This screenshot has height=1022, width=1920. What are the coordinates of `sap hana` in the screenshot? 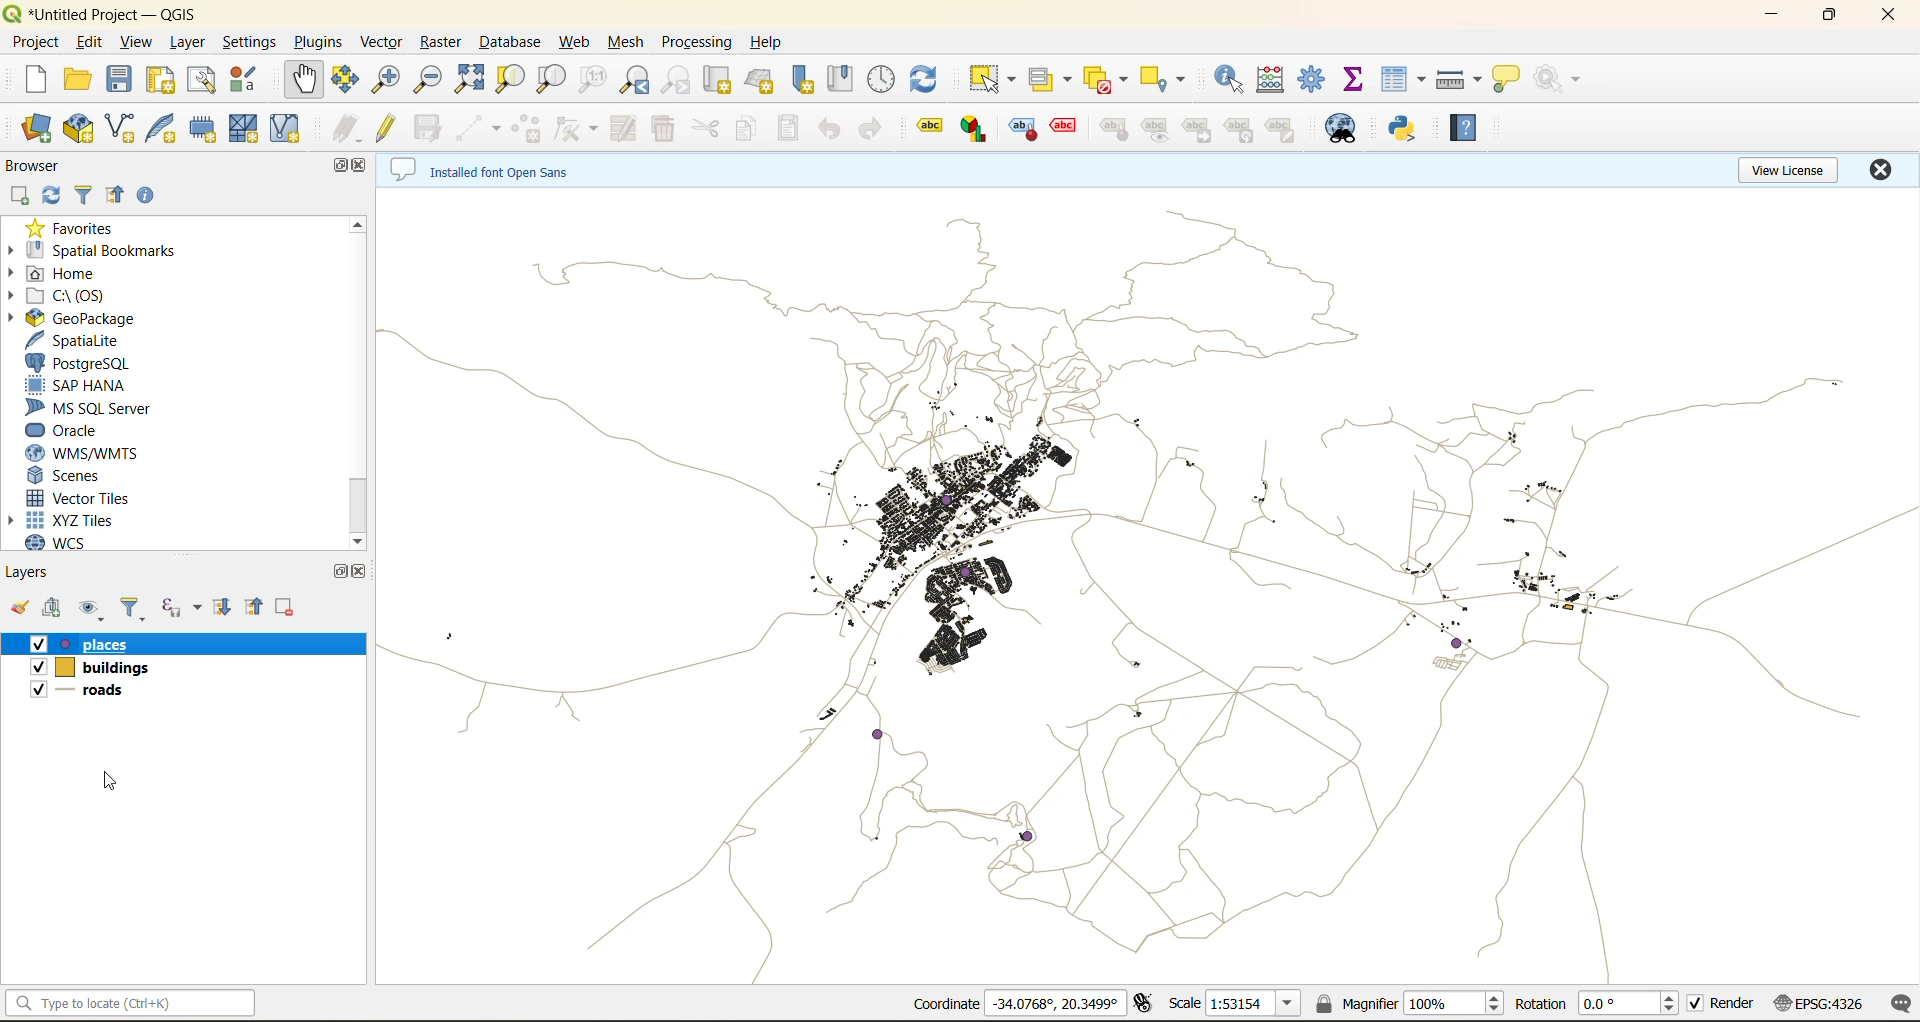 It's located at (77, 386).